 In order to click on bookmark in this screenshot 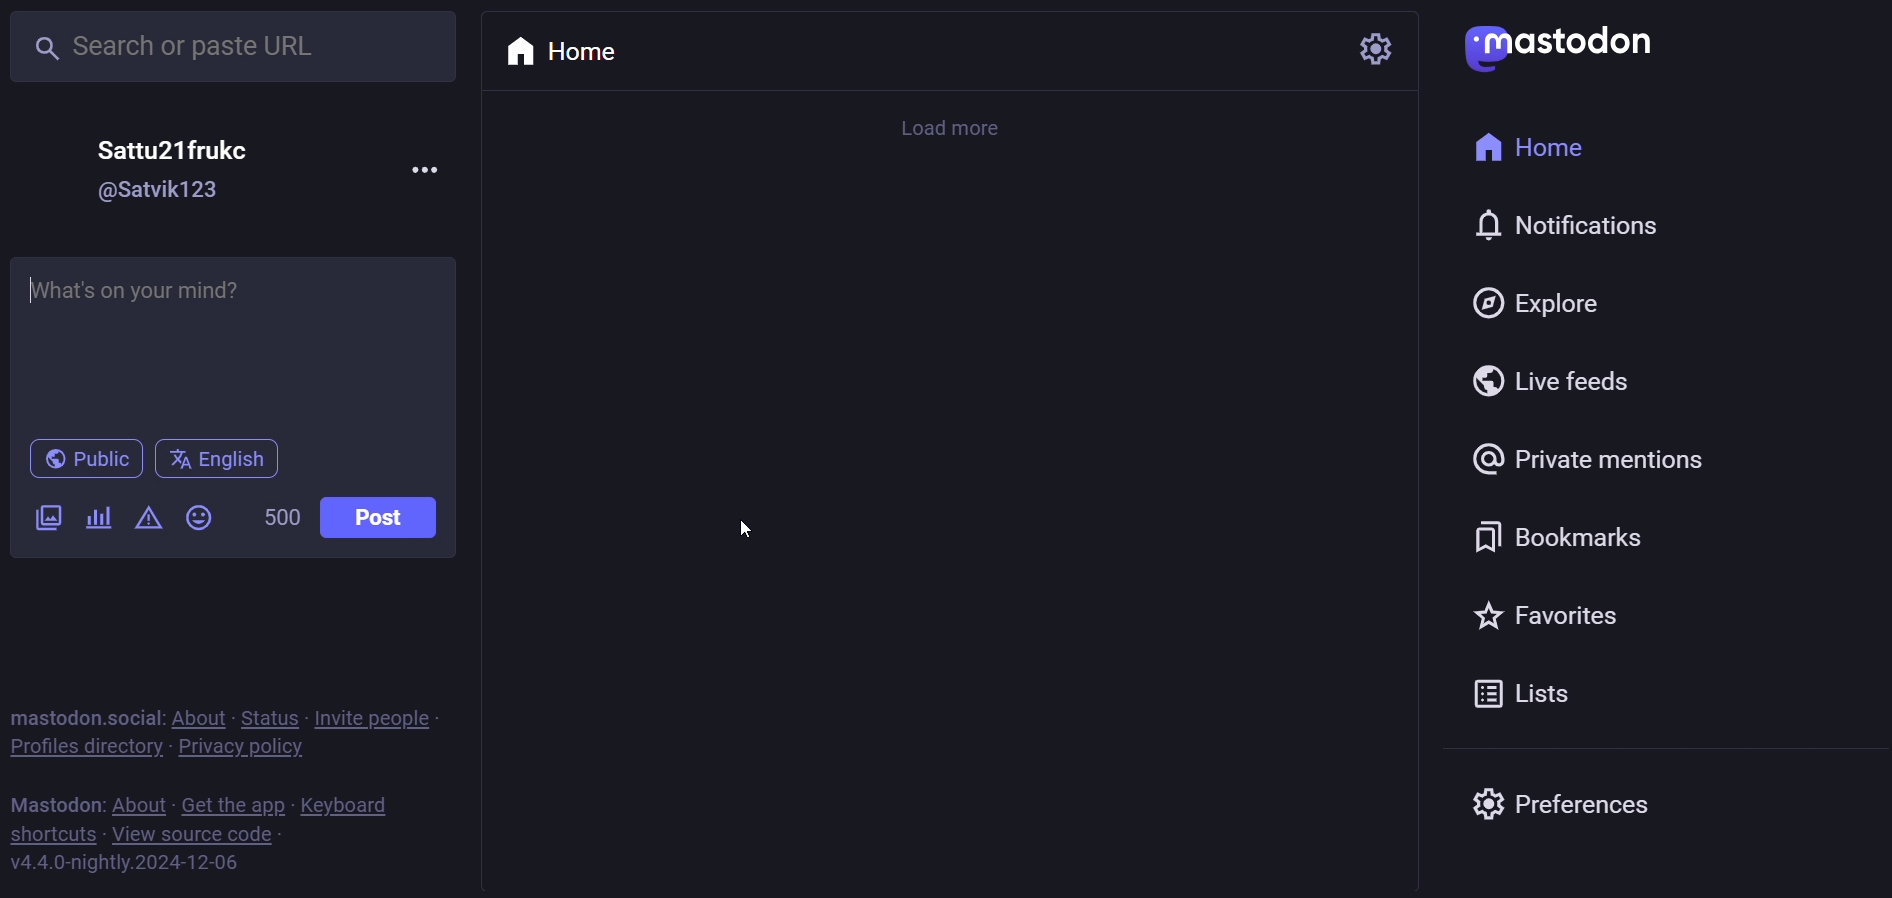, I will do `click(1552, 537)`.